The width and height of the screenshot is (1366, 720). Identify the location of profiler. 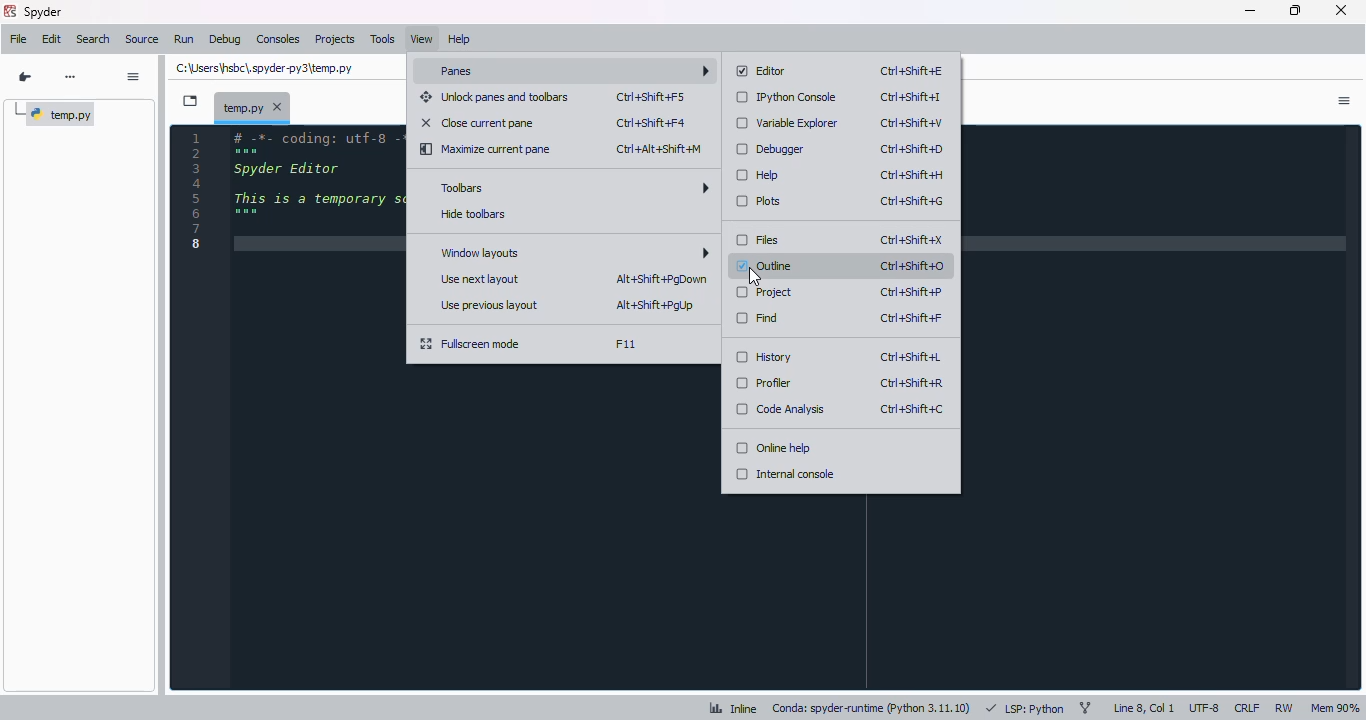
(764, 383).